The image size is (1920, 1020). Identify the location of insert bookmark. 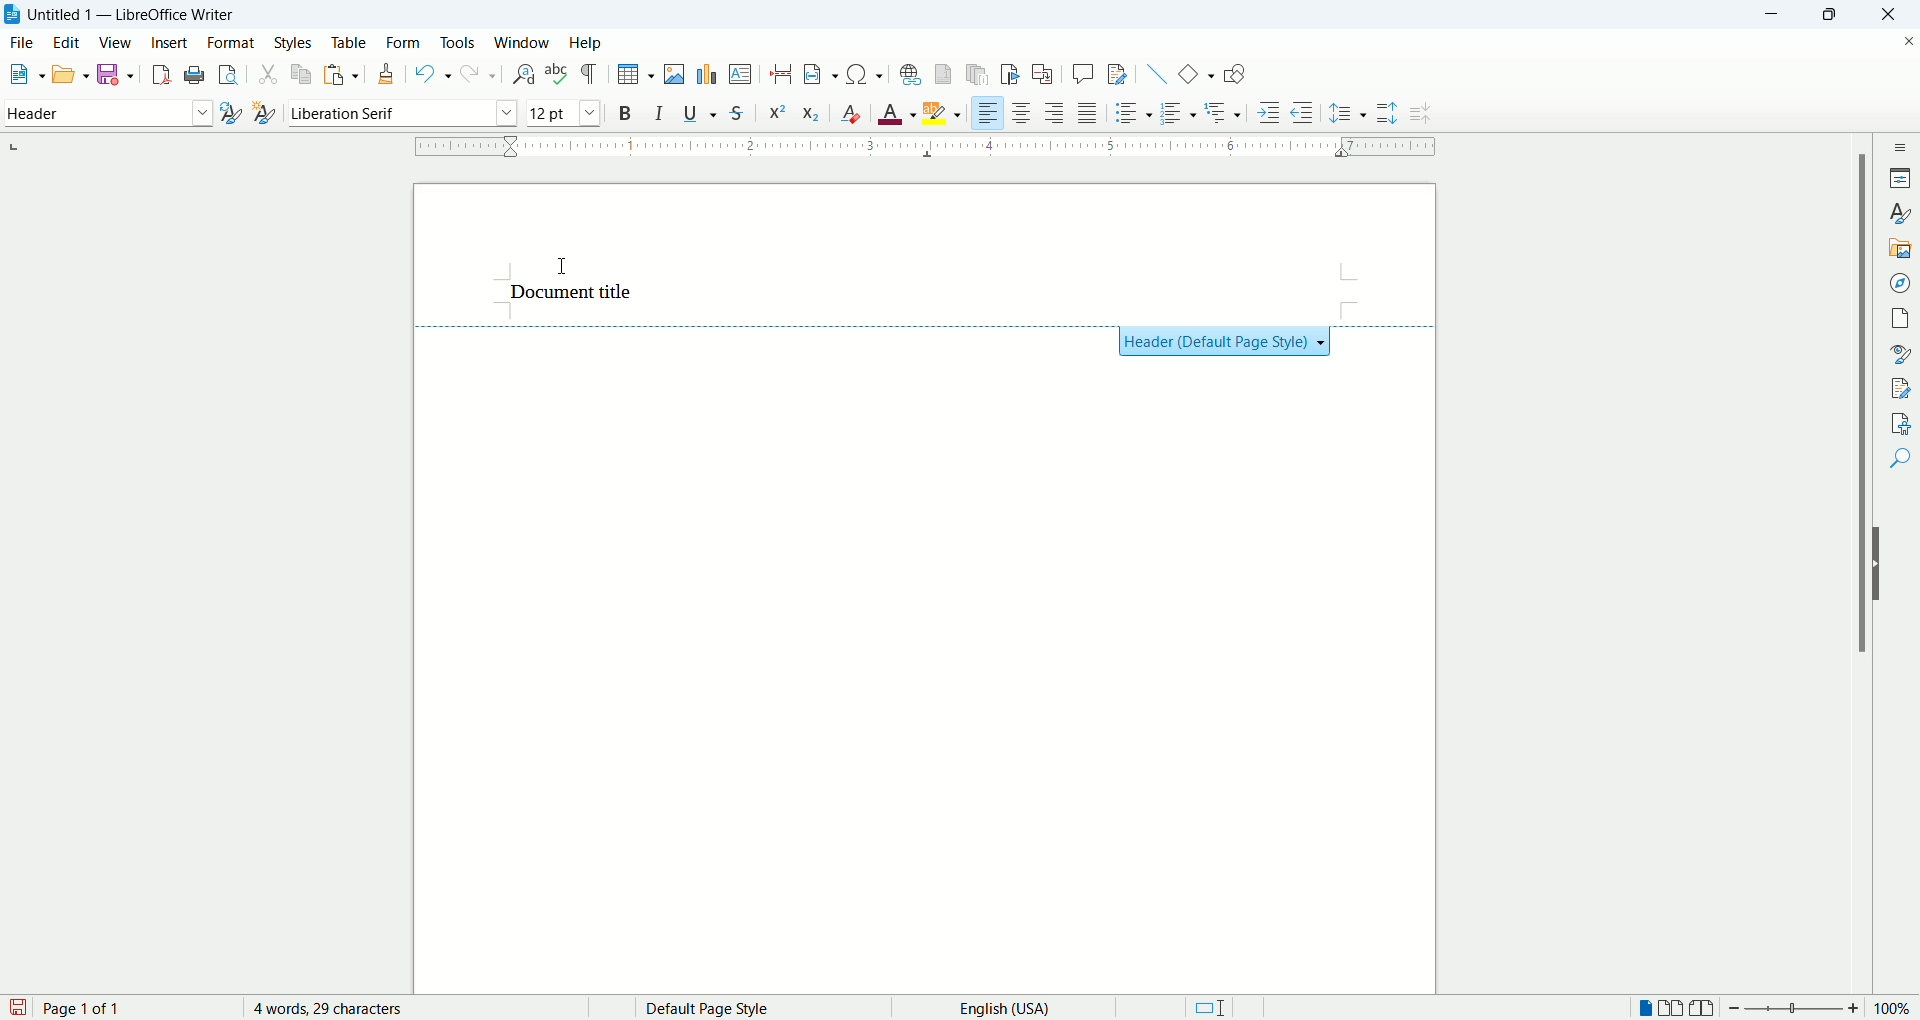
(1011, 73).